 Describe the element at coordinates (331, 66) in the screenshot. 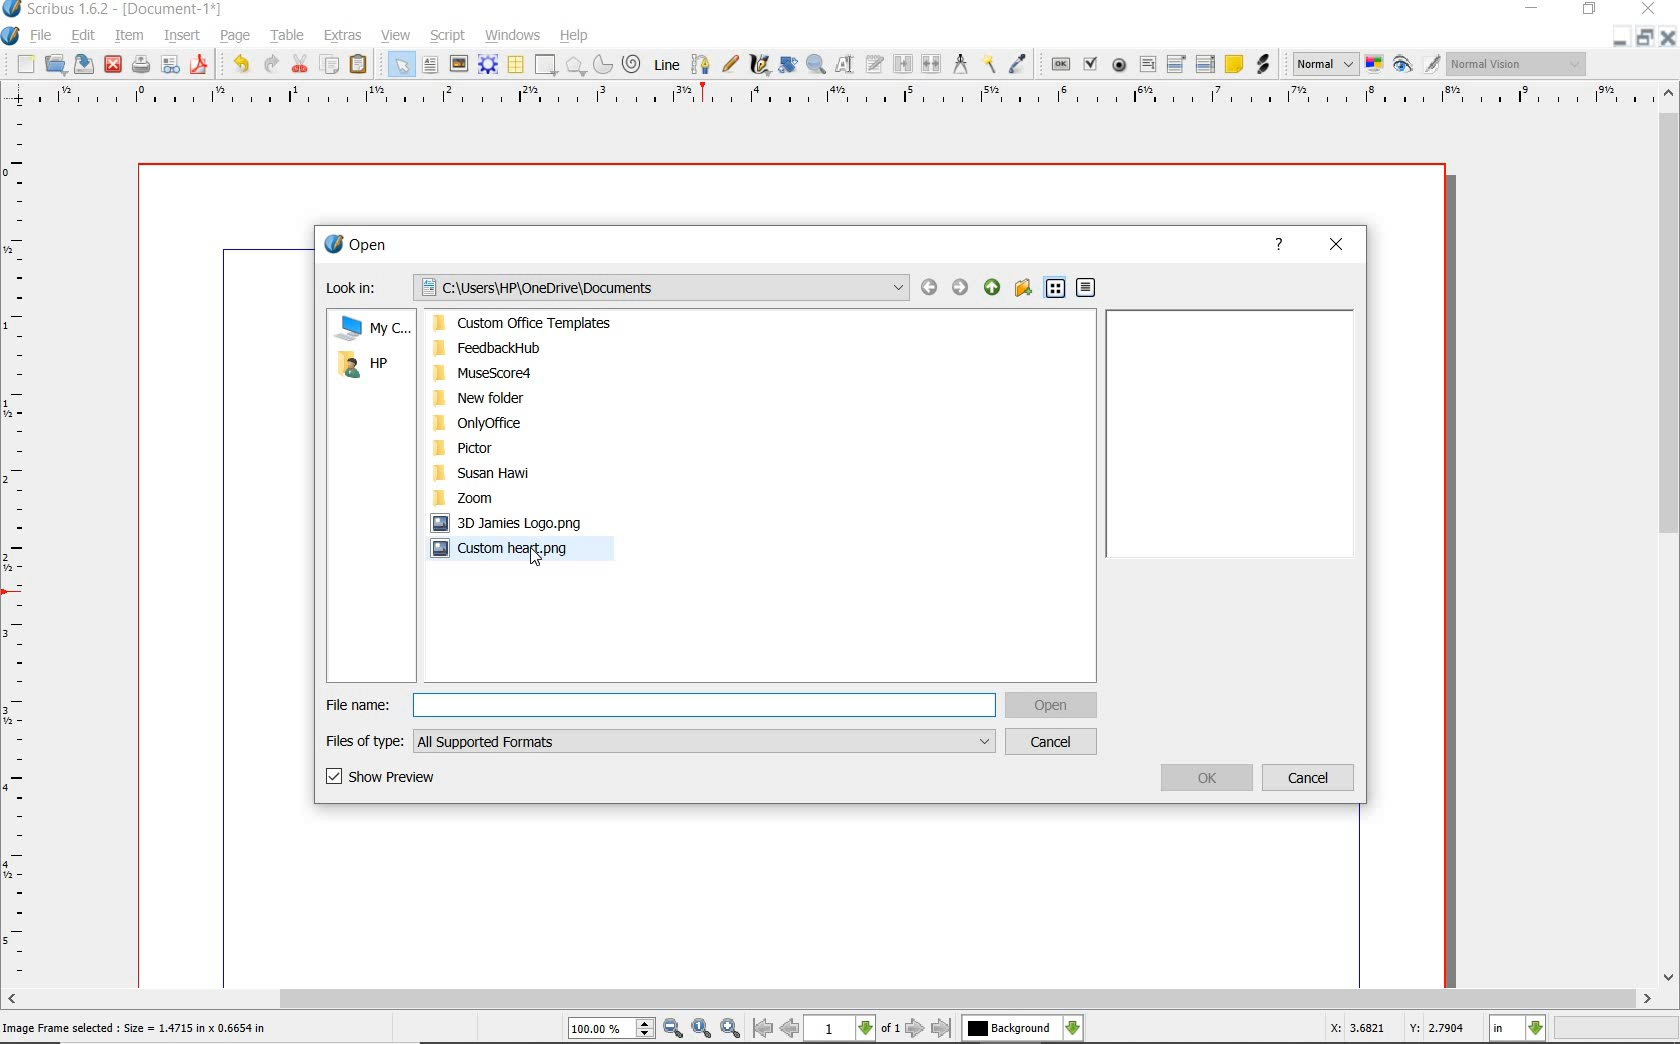

I see `copy` at that location.